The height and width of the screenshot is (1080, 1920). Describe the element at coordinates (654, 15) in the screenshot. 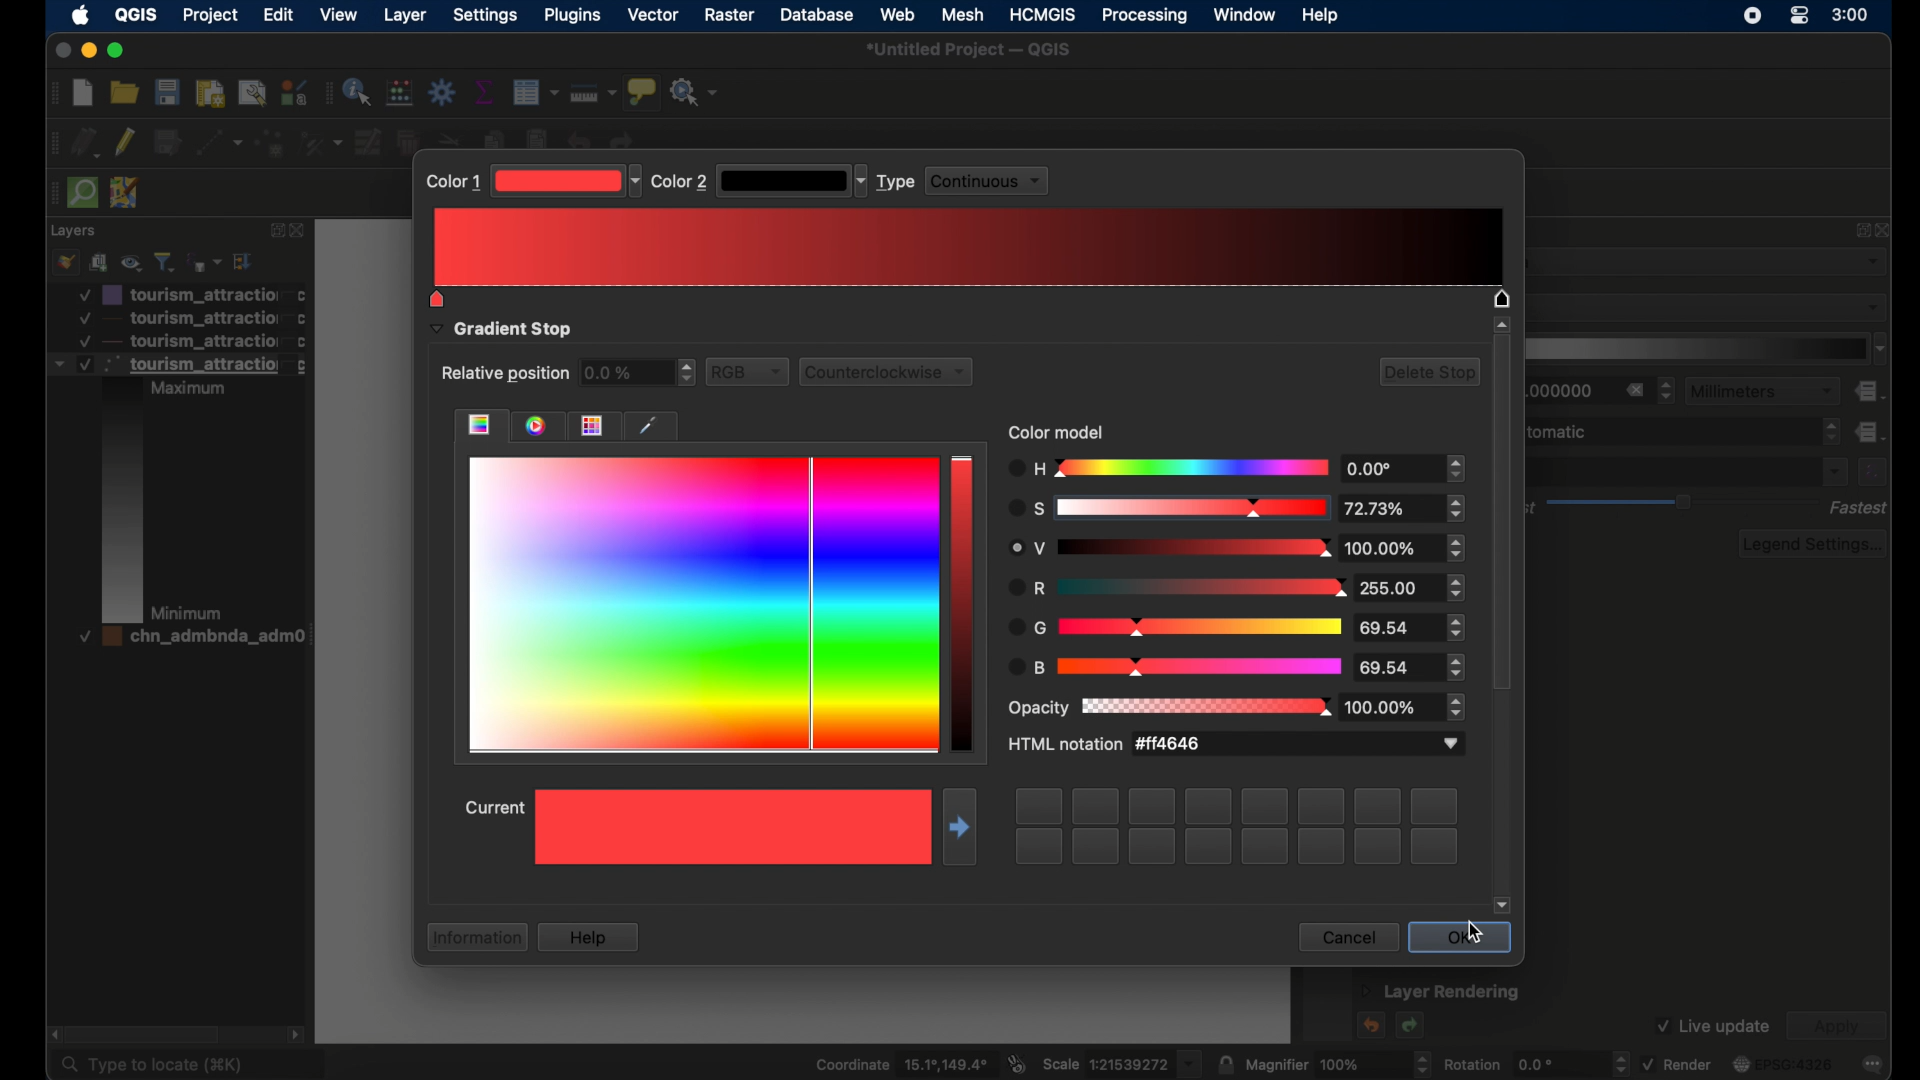

I see `vector` at that location.